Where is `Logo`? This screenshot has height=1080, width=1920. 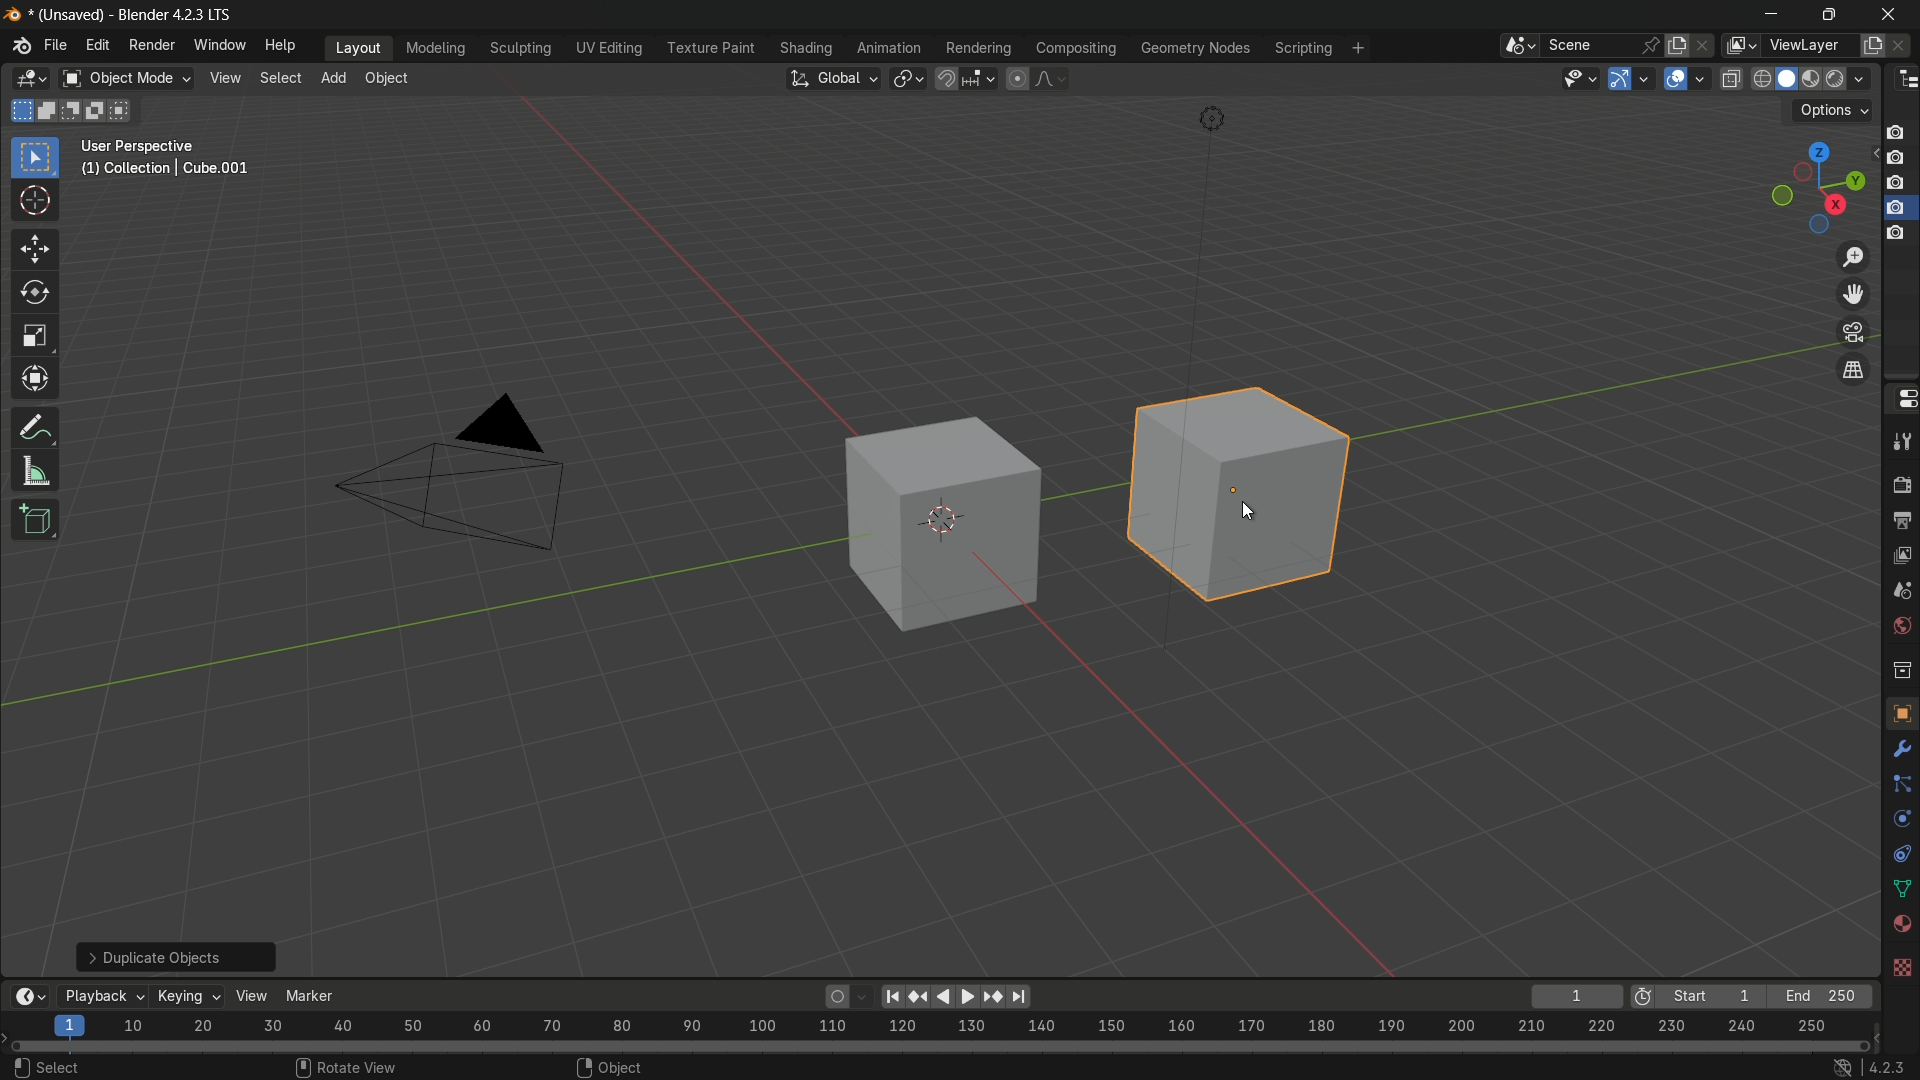
Logo is located at coordinates (16, 49).